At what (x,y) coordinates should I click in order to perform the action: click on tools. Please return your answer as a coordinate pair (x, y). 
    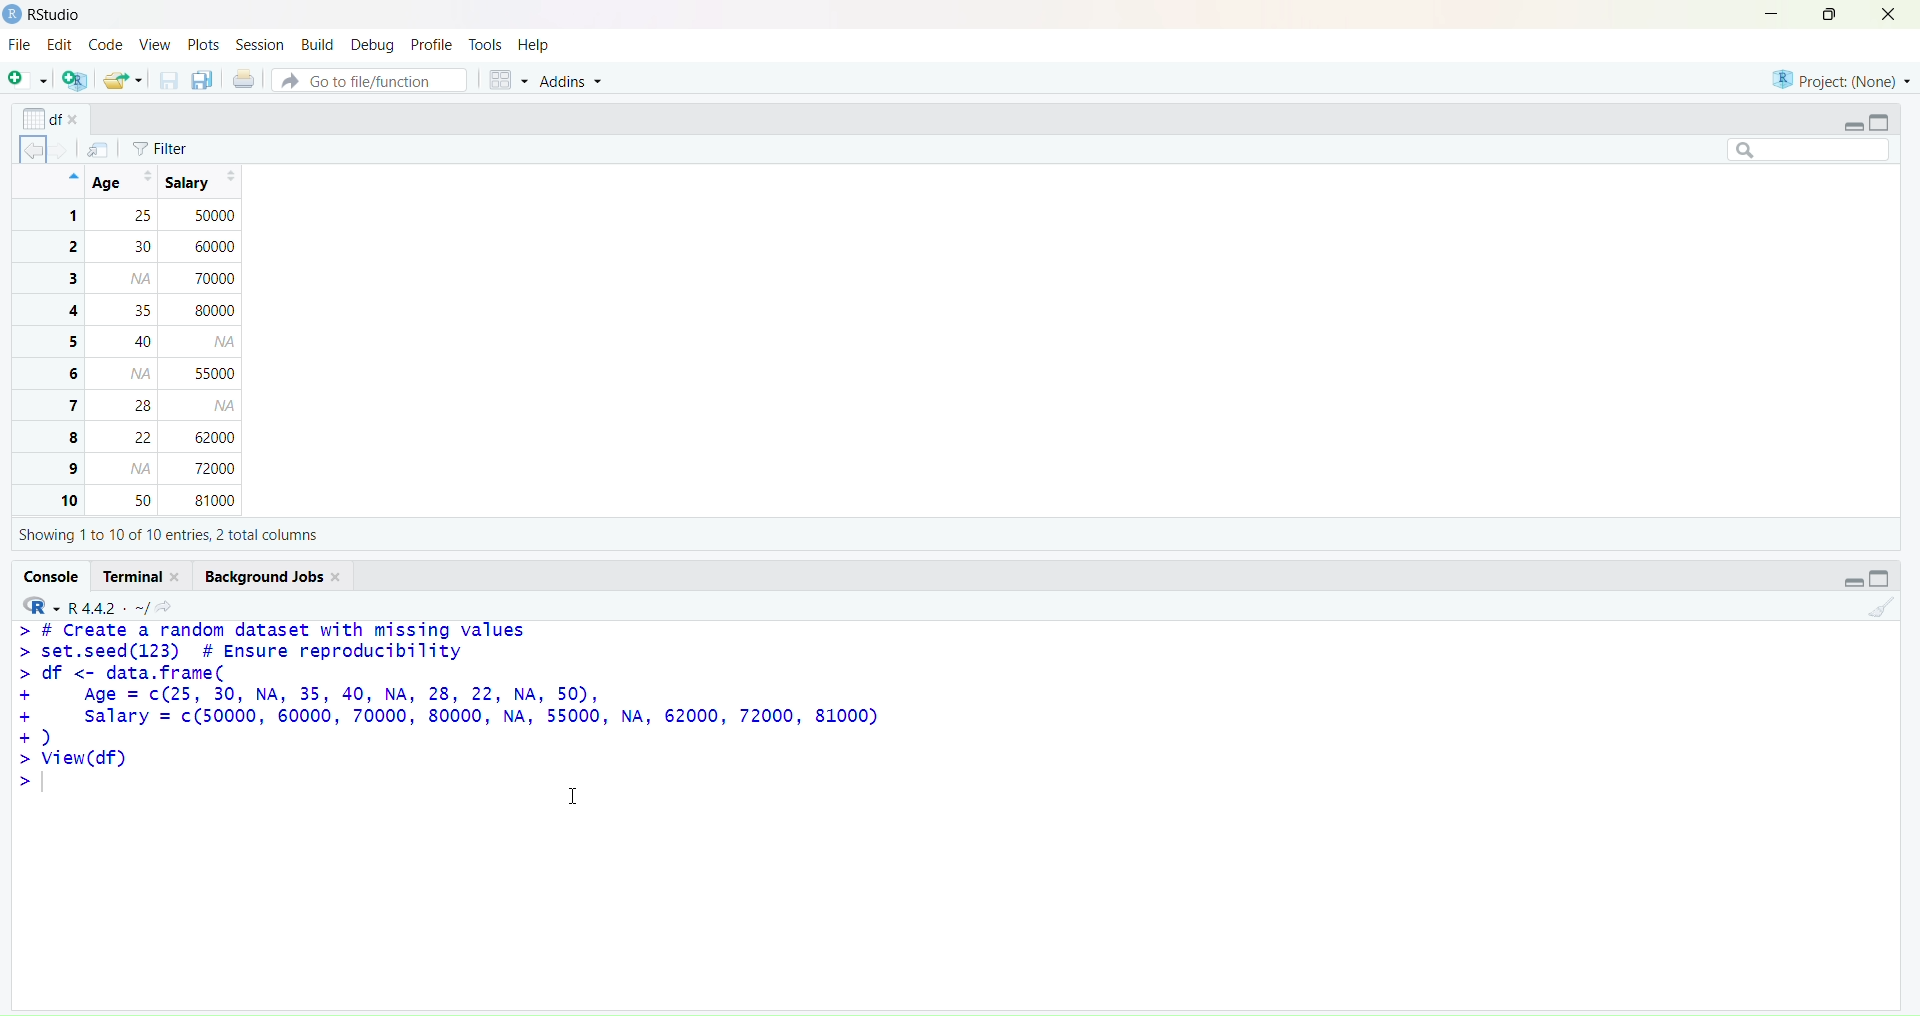
    Looking at the image, I should click on (488, 44).